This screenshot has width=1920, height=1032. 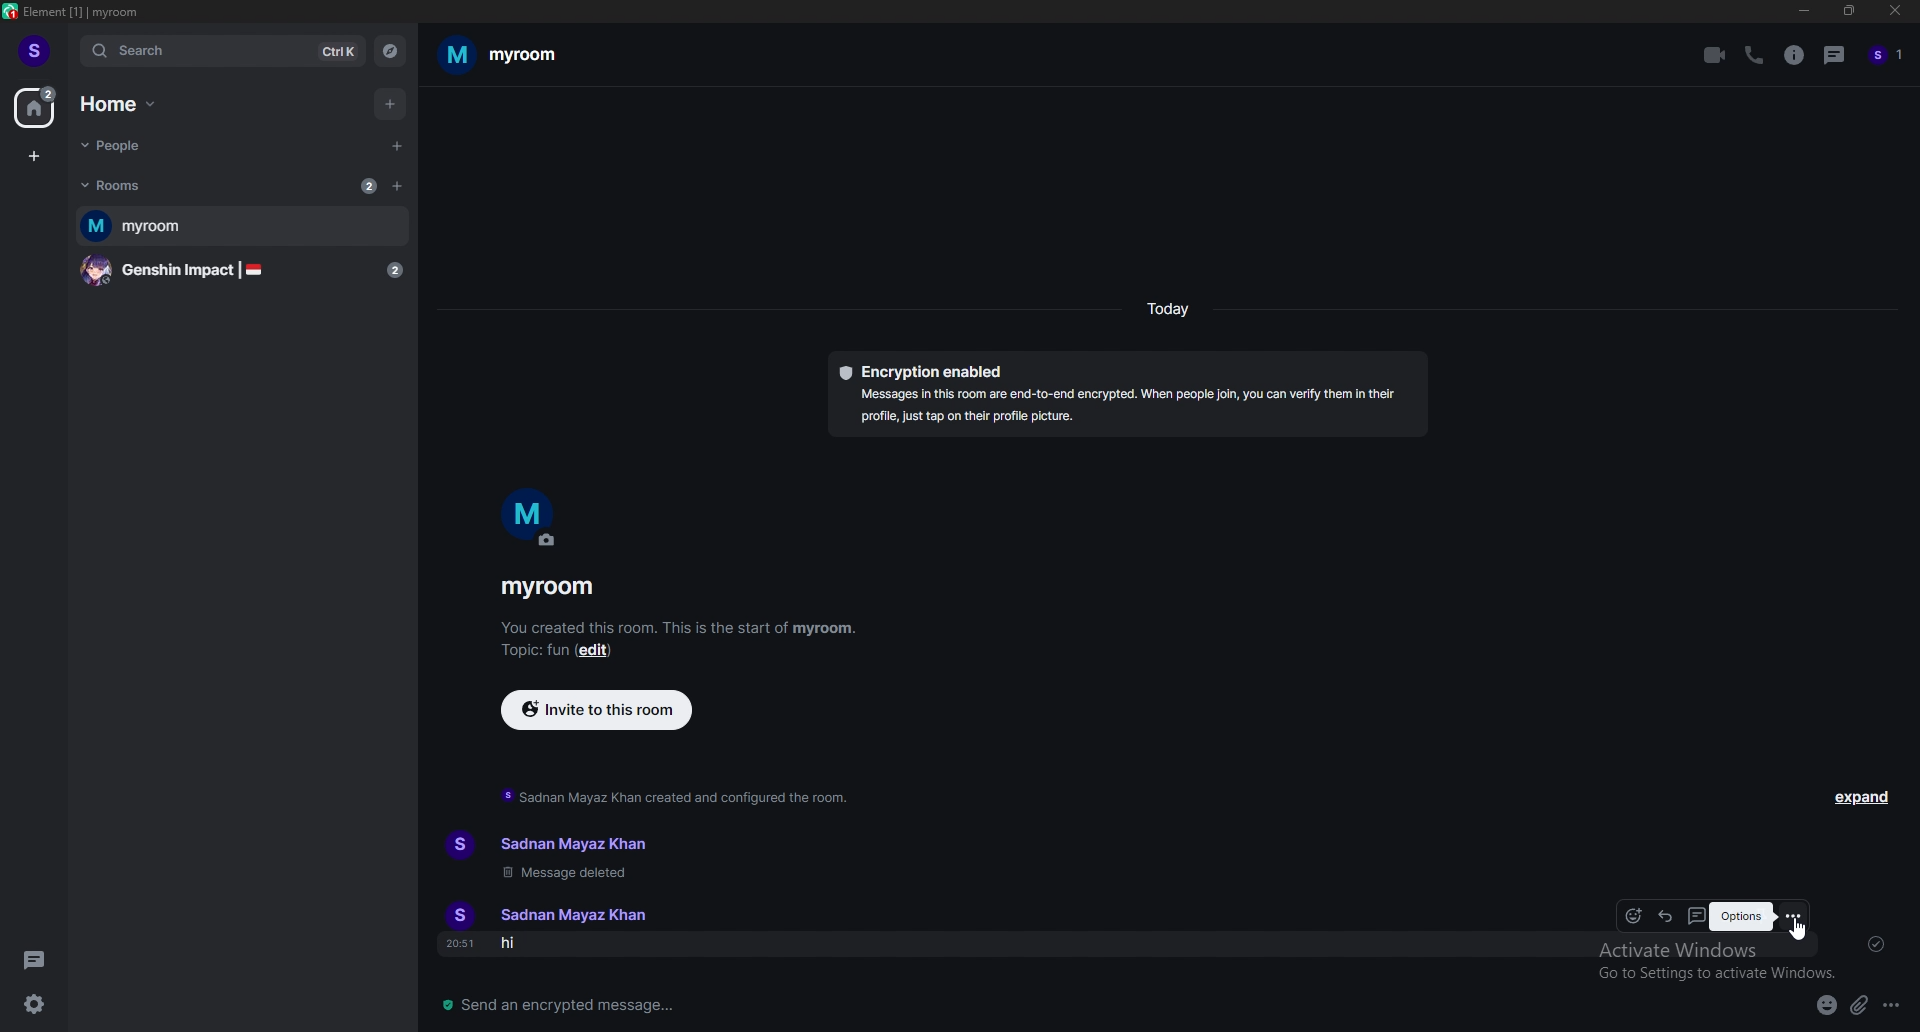 I want to click on invite to this room., so click(x=597, y=708).